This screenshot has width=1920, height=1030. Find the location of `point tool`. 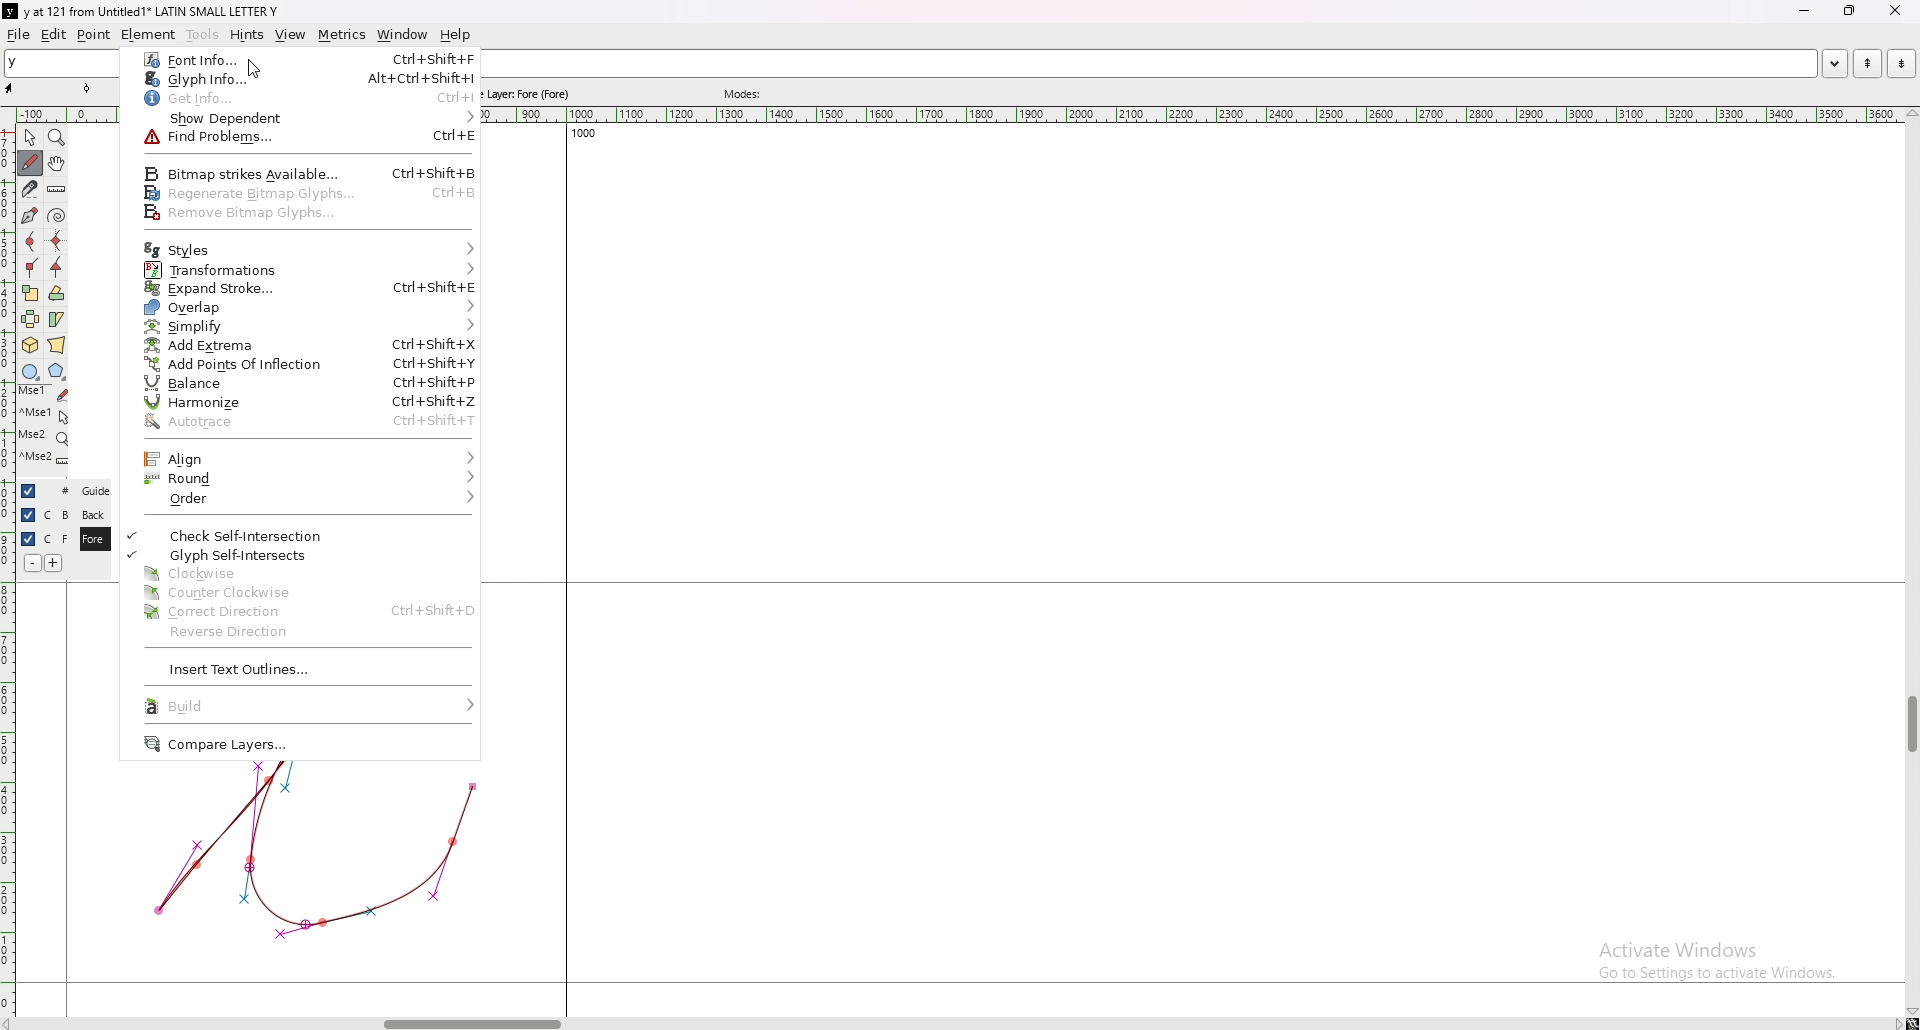

point tool is located at coordinates (88, 88).